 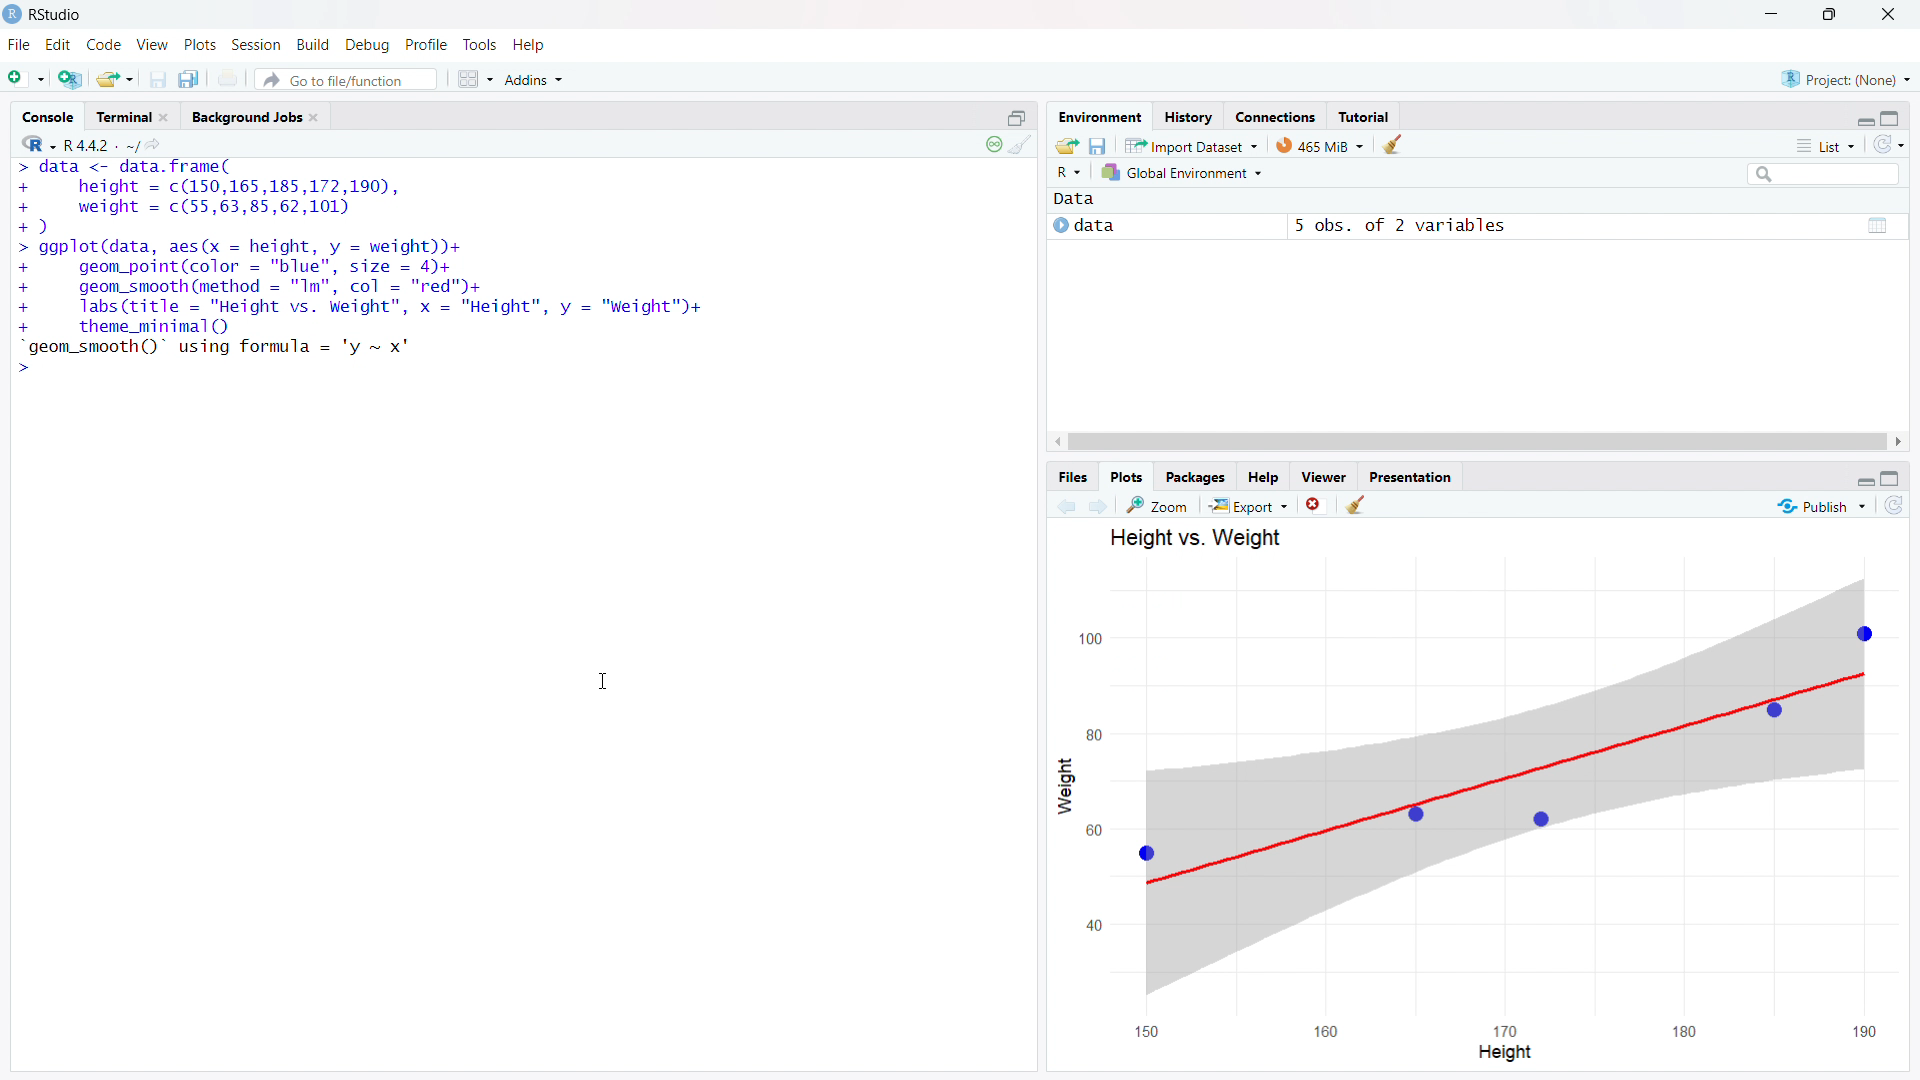 What do you see at coordinates (1074, 200) in the screenshot?
I see `data` at bounding box center [1074, 200].